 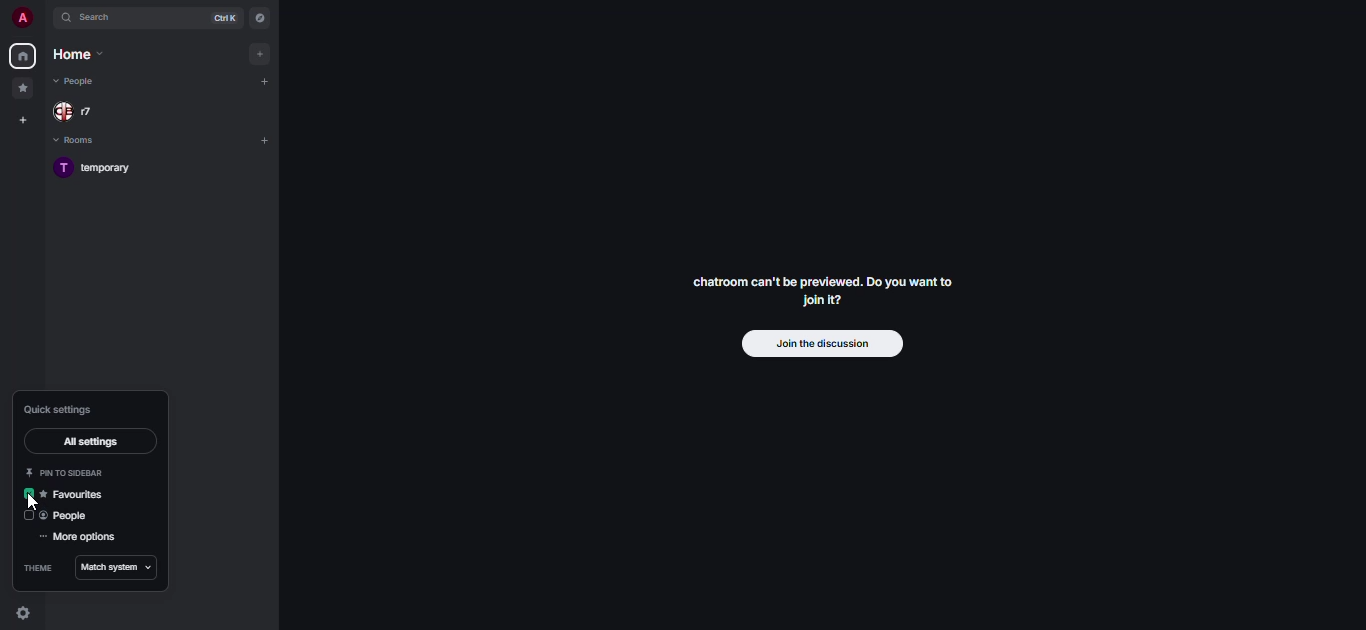 I want to click on people, so click(x=81, y=82).